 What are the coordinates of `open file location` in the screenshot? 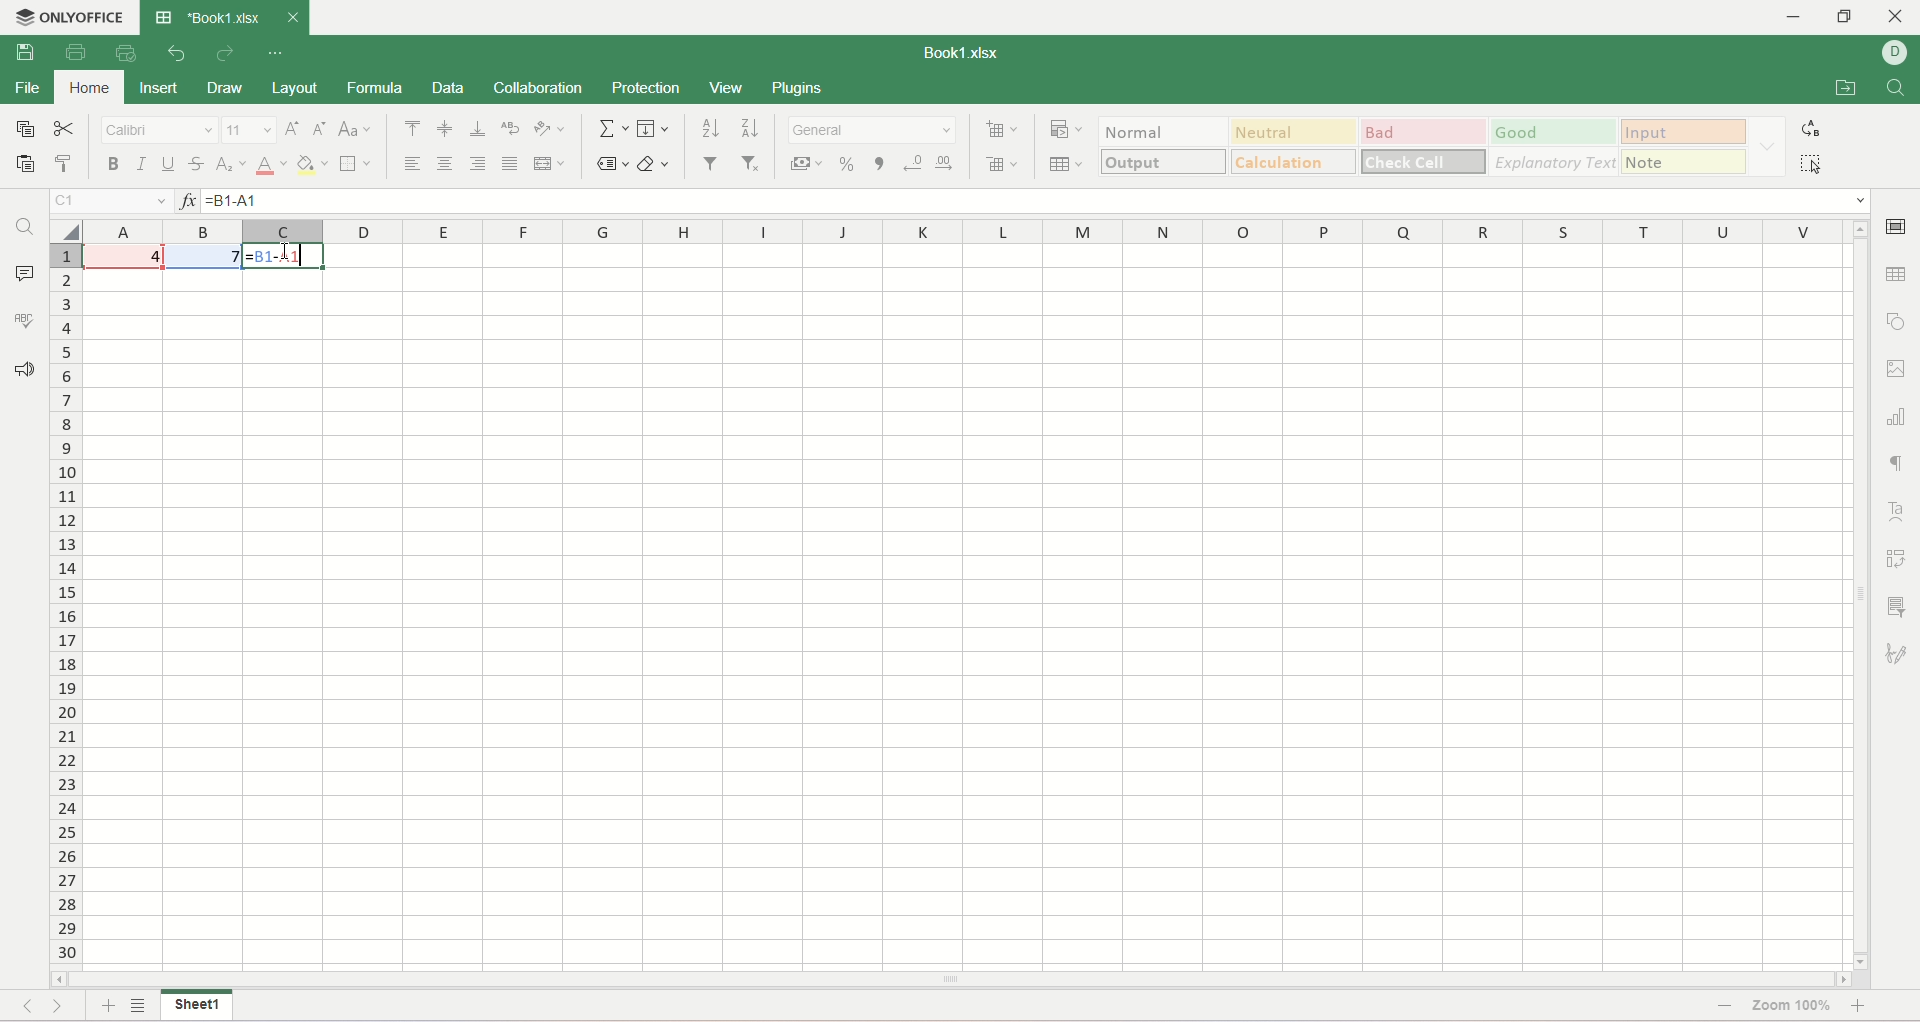 It's located at (1846, 87).